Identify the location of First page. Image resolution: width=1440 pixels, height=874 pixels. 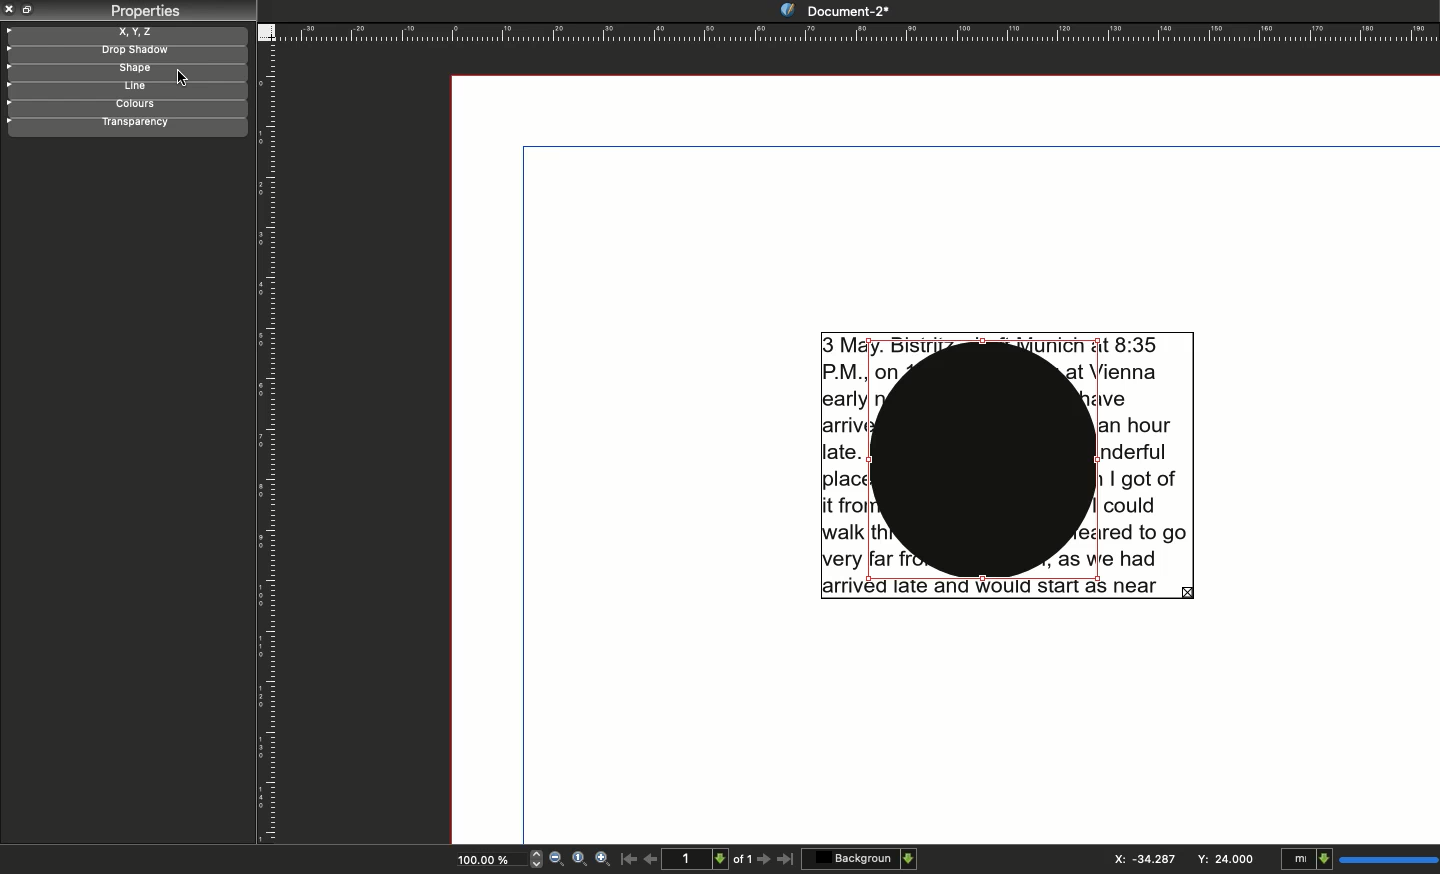
(627, 862).